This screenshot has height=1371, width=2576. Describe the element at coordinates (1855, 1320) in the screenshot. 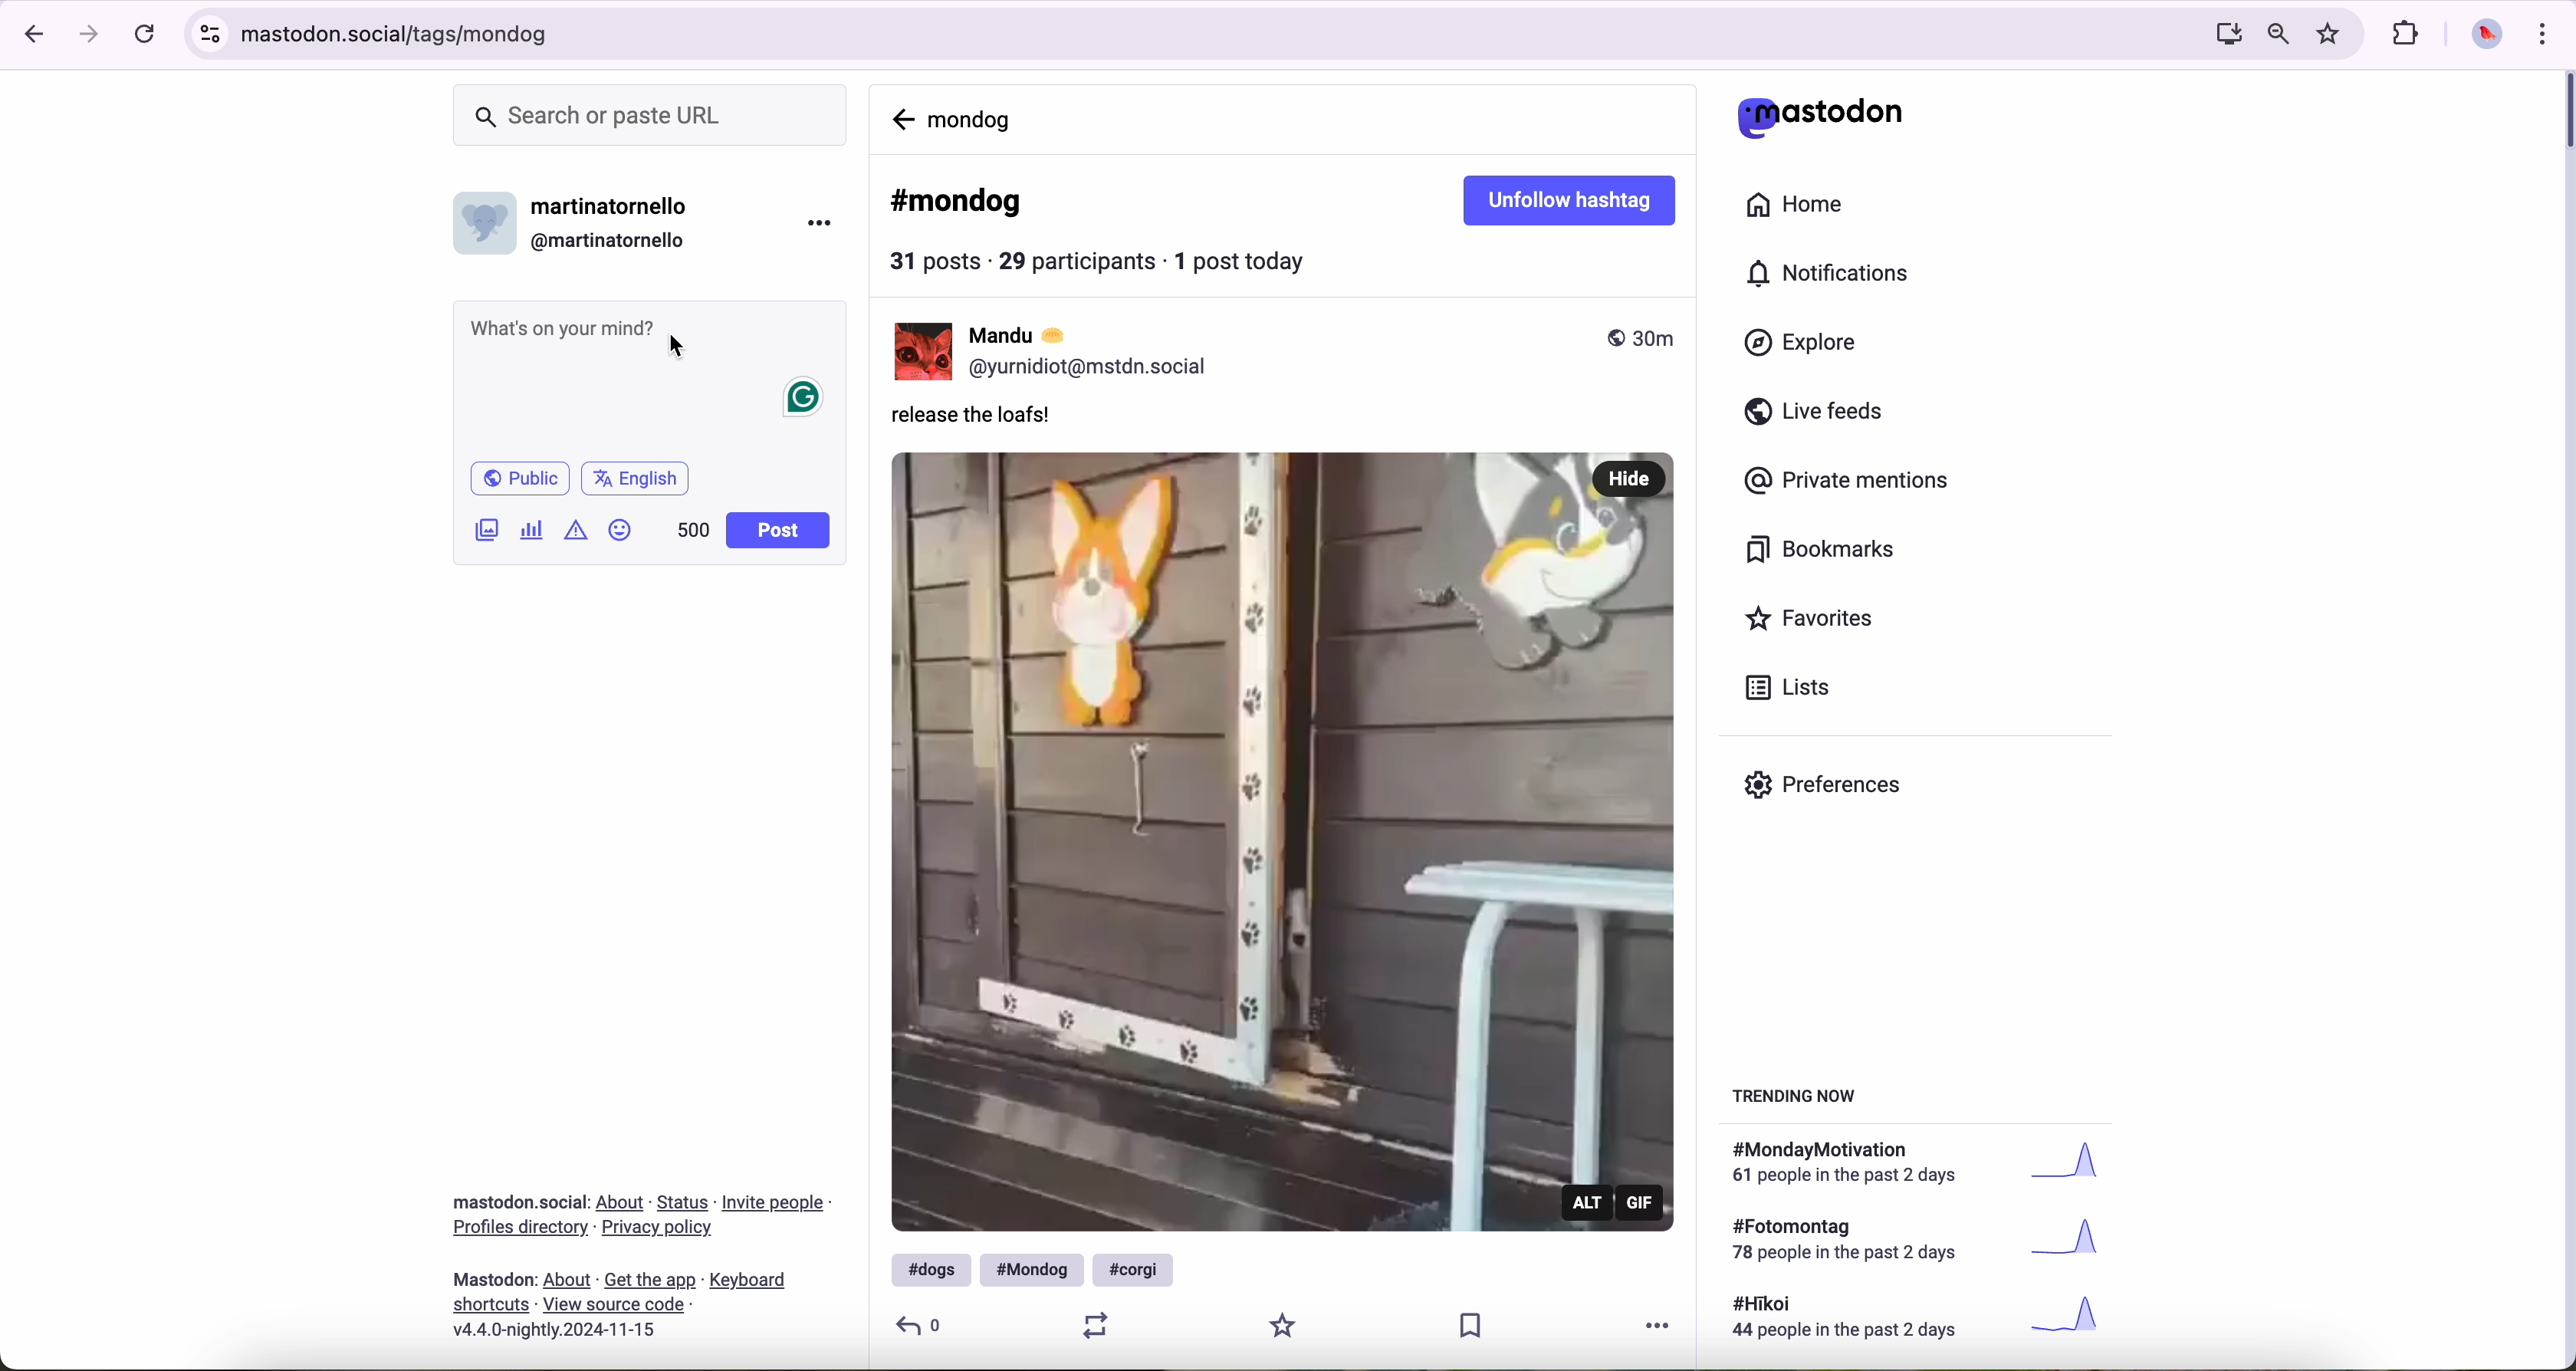

I see `text` at that location.